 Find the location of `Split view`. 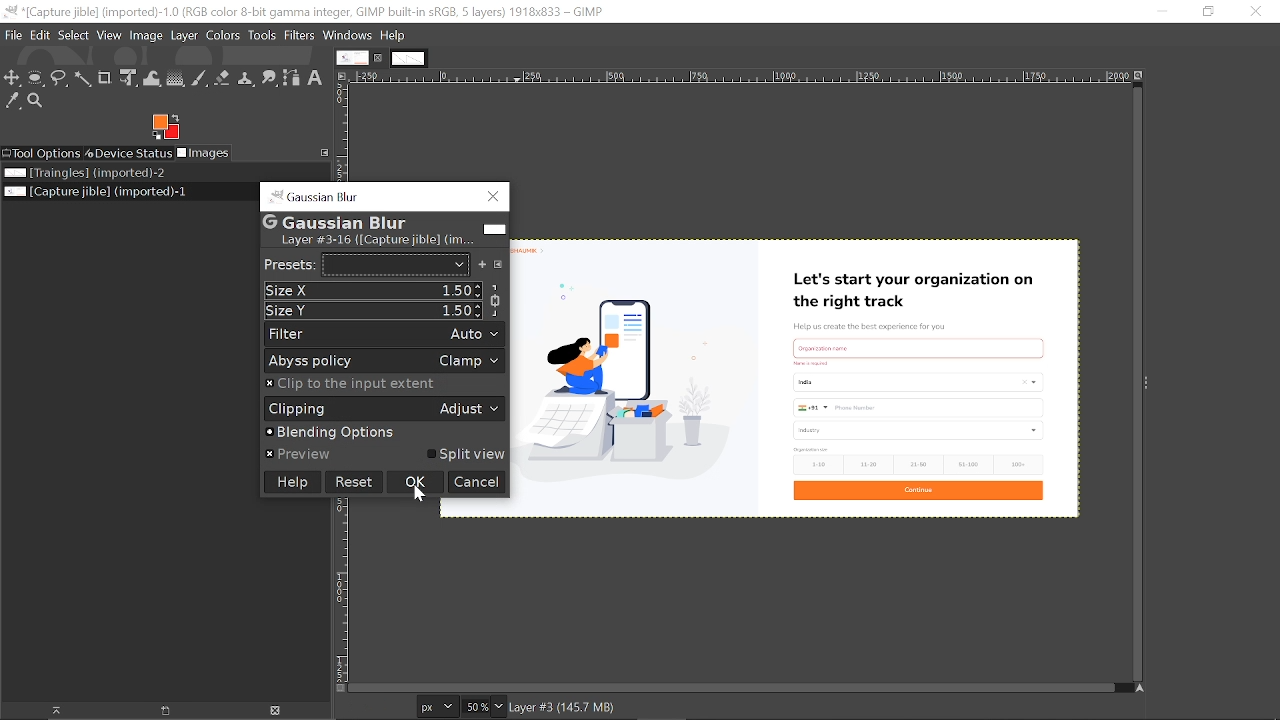

Split view is located at coordinates (466, 455).